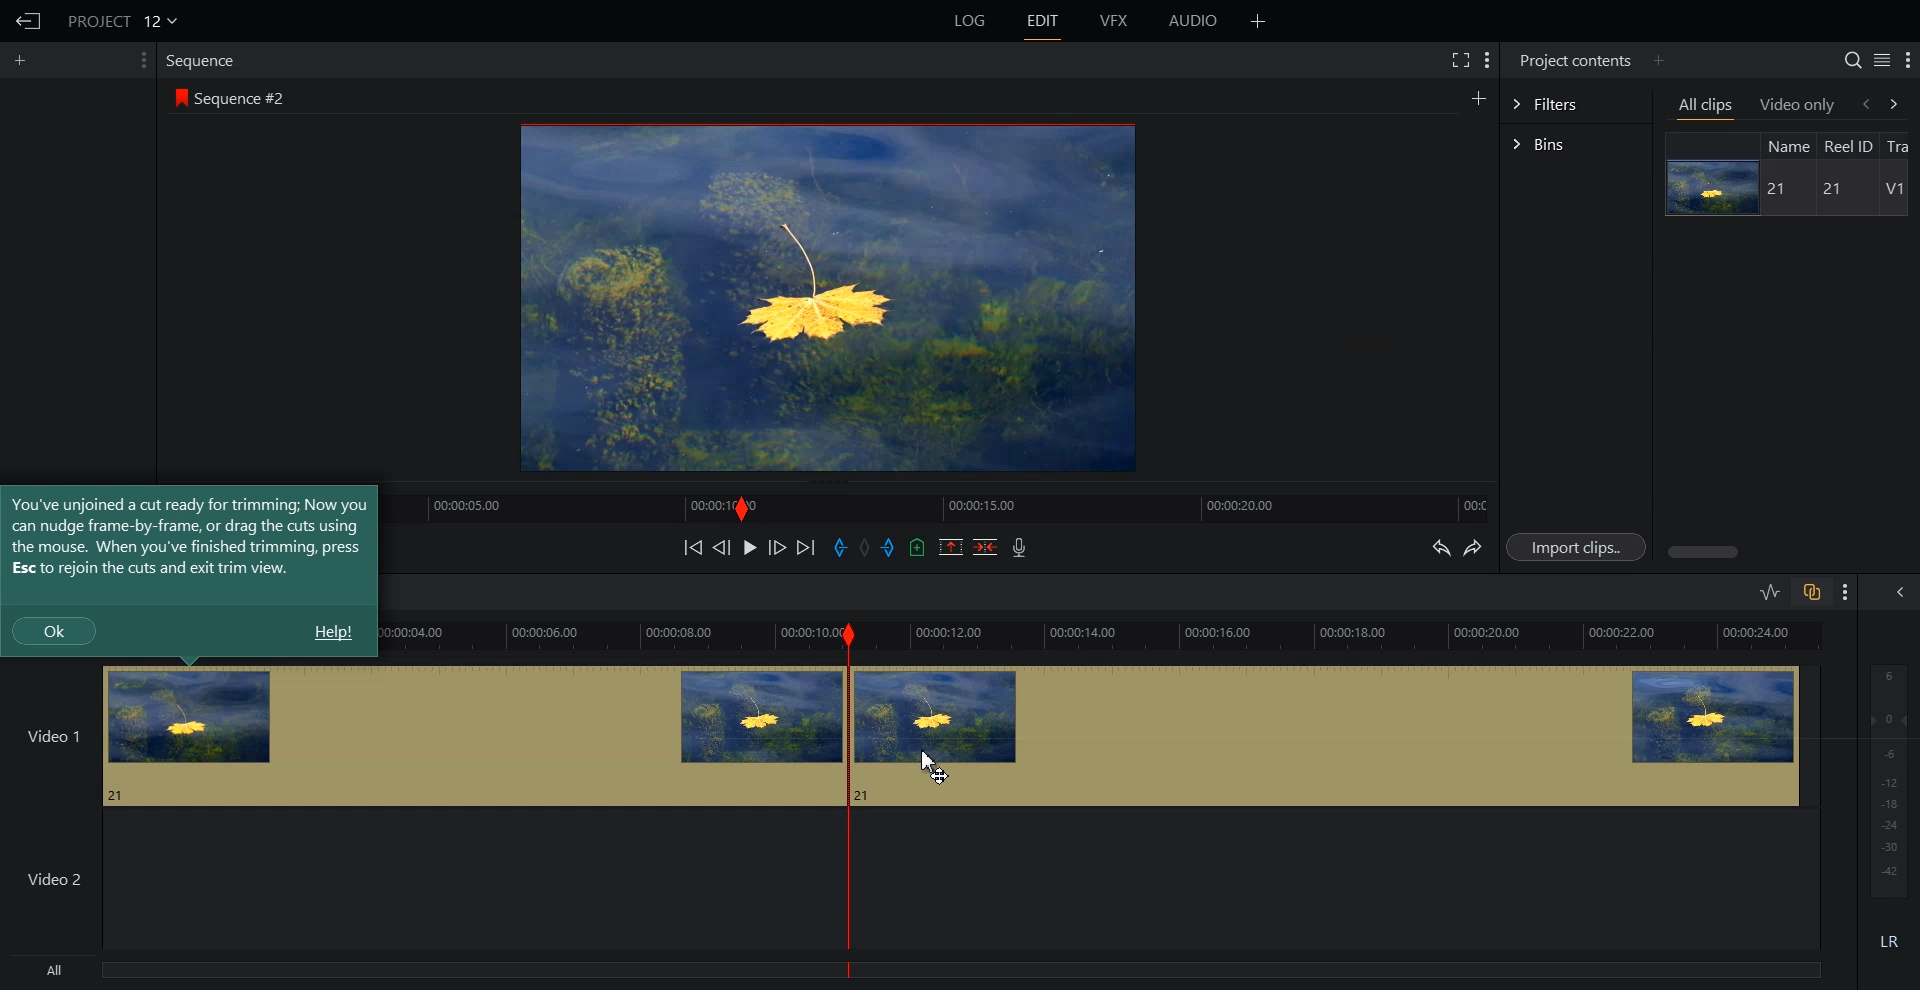  I want to click on Nudge one frame back, so click(722, 547).